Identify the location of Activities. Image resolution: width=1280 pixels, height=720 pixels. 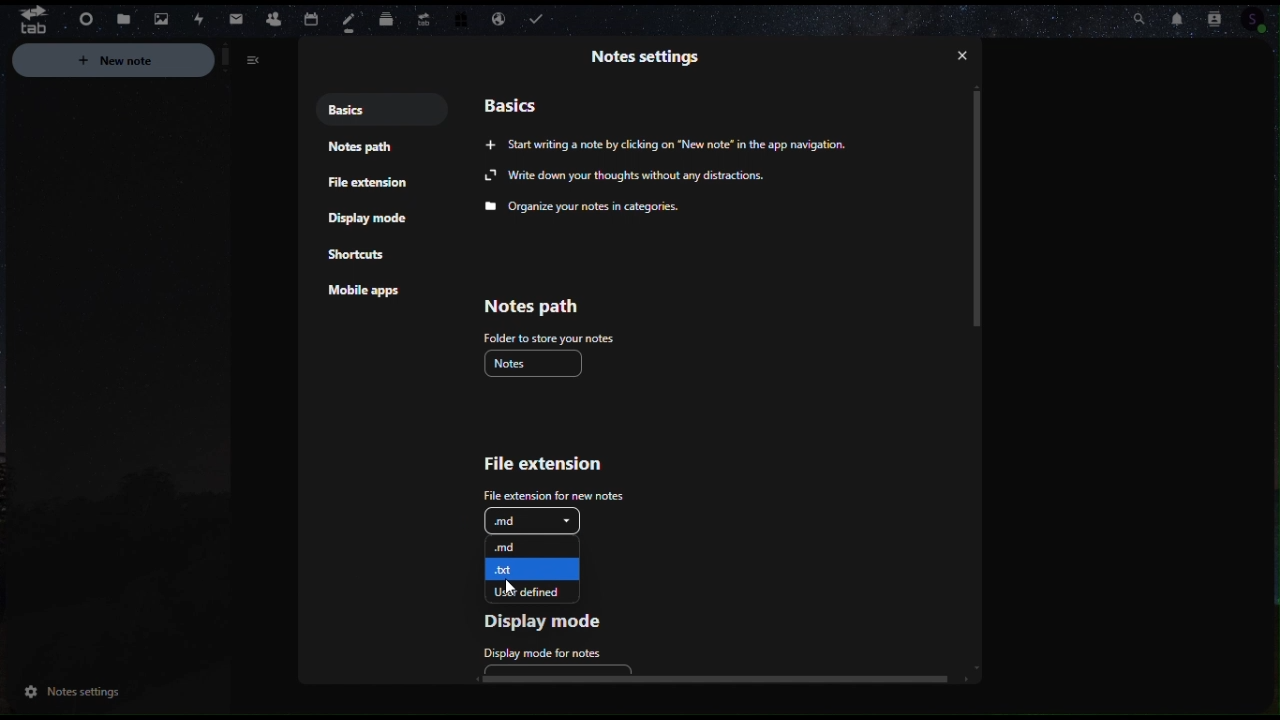
(197, 20).